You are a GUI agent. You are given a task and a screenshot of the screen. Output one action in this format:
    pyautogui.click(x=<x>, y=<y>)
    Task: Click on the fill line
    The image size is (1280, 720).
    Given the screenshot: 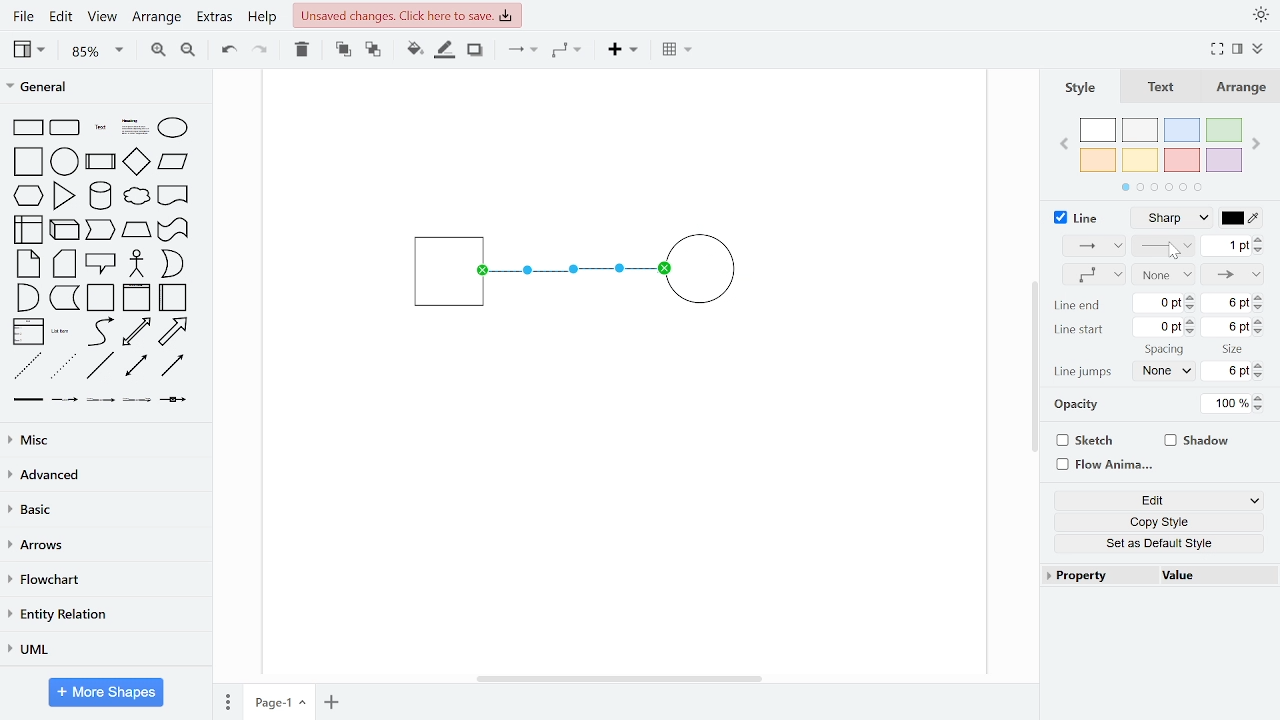 What is the action you would take?
    pyautogui.click(x=444, y=50)
    